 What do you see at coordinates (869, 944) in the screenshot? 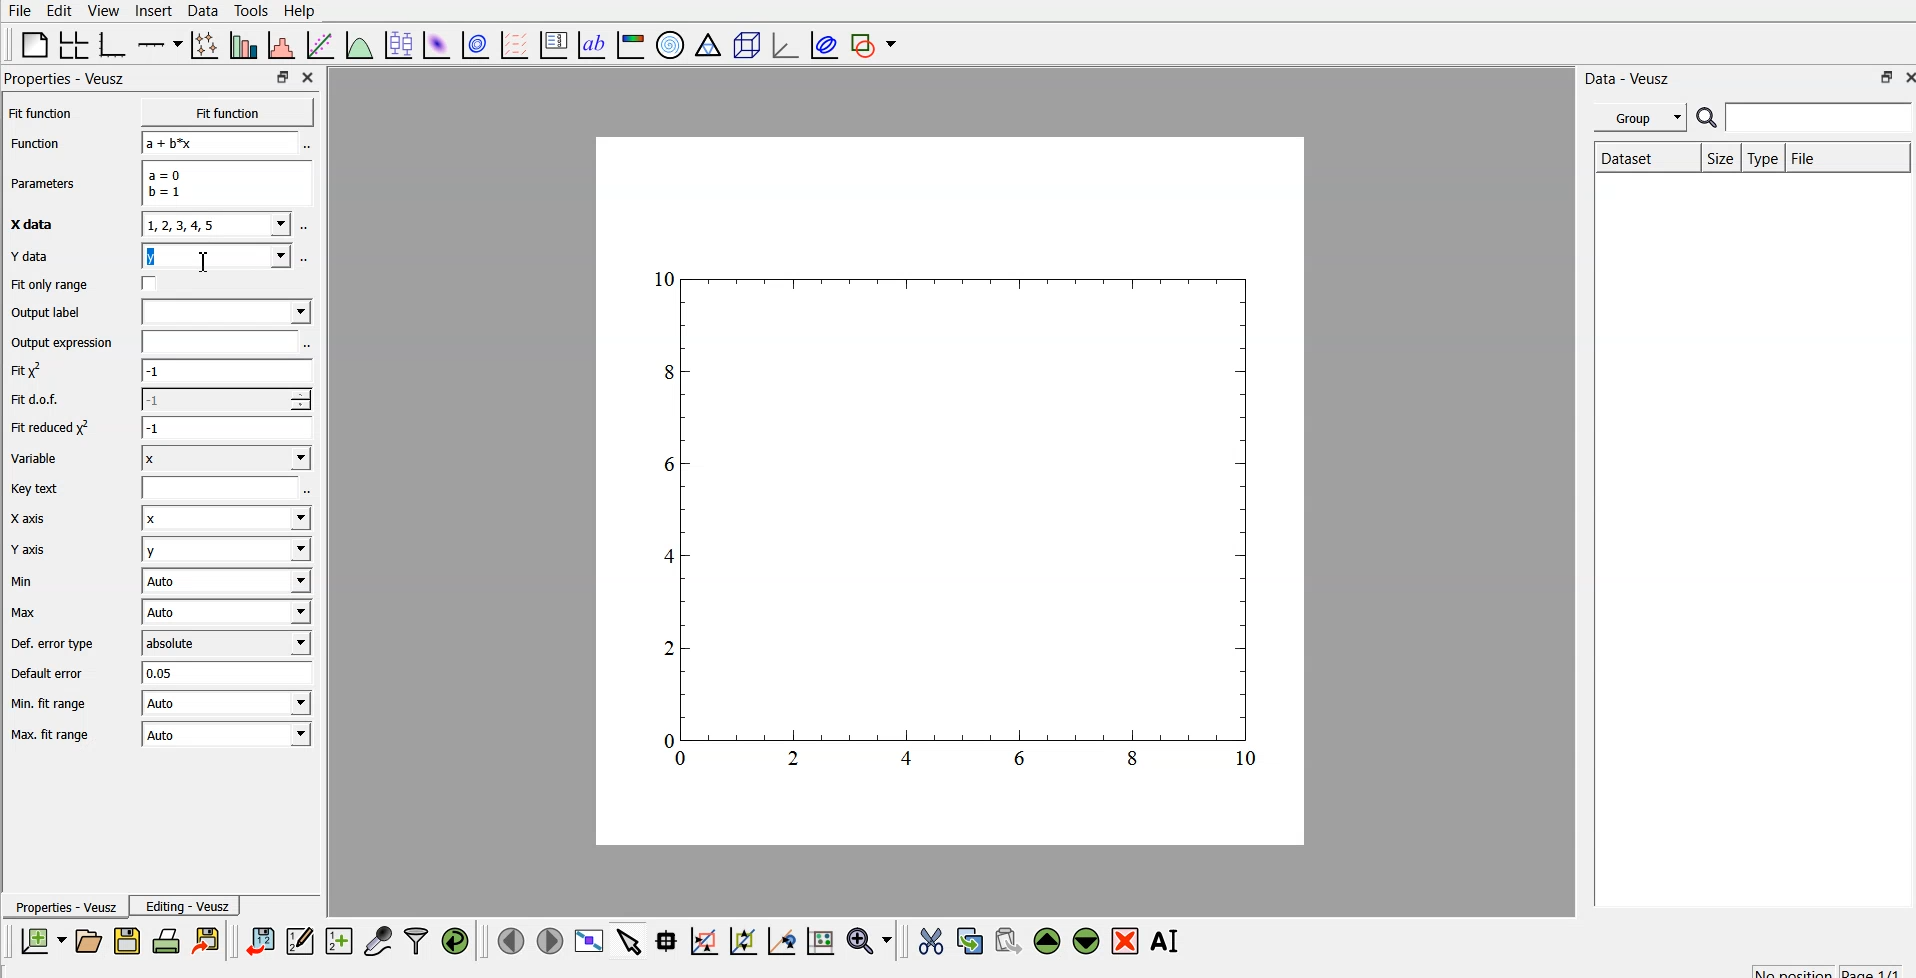
I see `zoom functions menu` at bounding box center [869, 944].